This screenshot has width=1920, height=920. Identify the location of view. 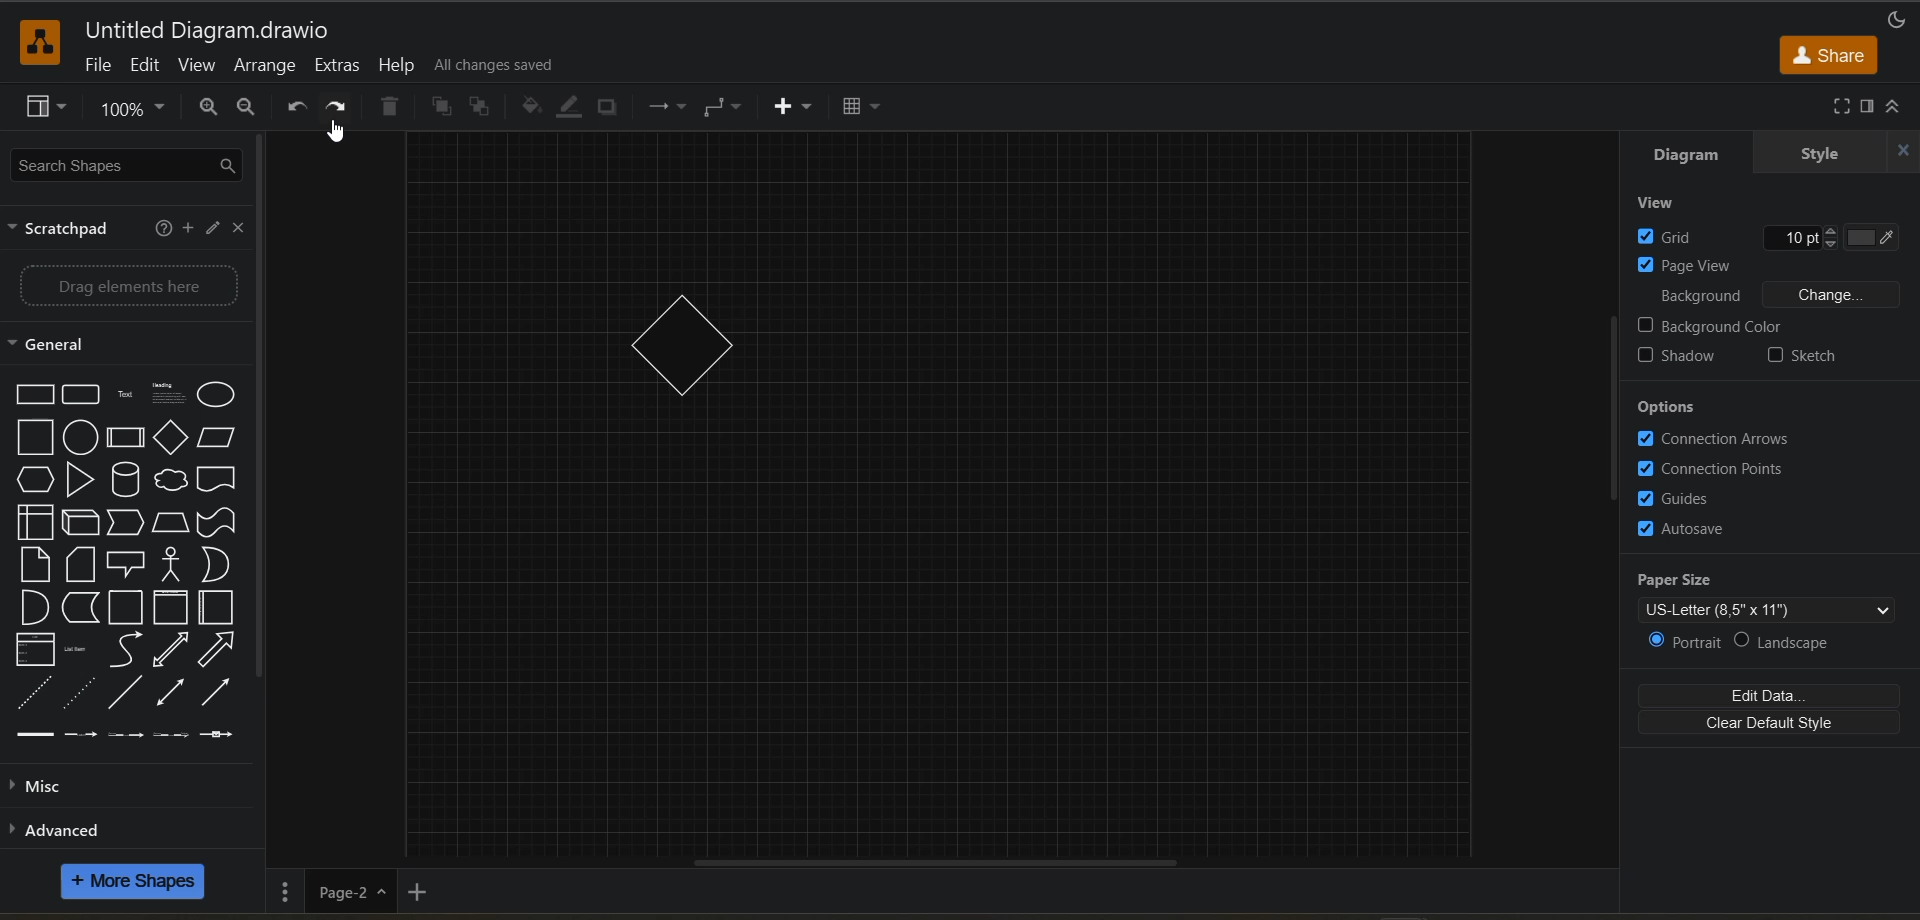
(51, 109).